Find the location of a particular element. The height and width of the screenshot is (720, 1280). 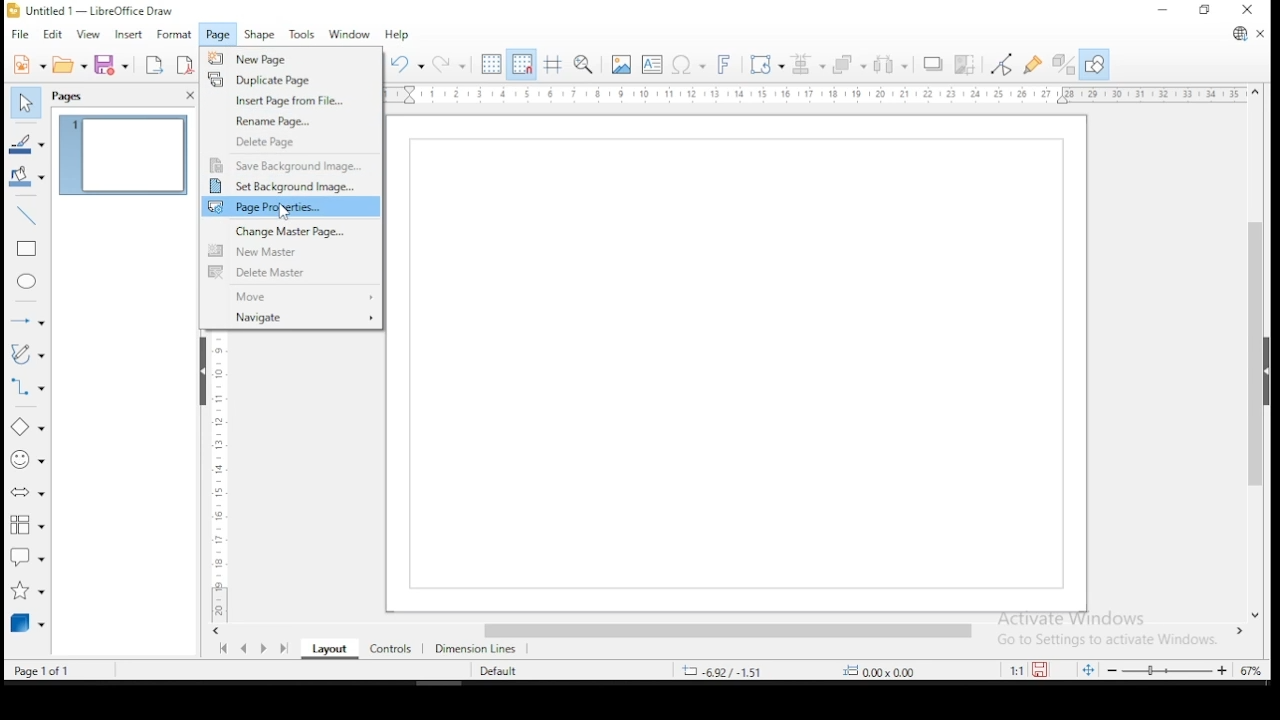

Default is located at coordinates (506, 670).